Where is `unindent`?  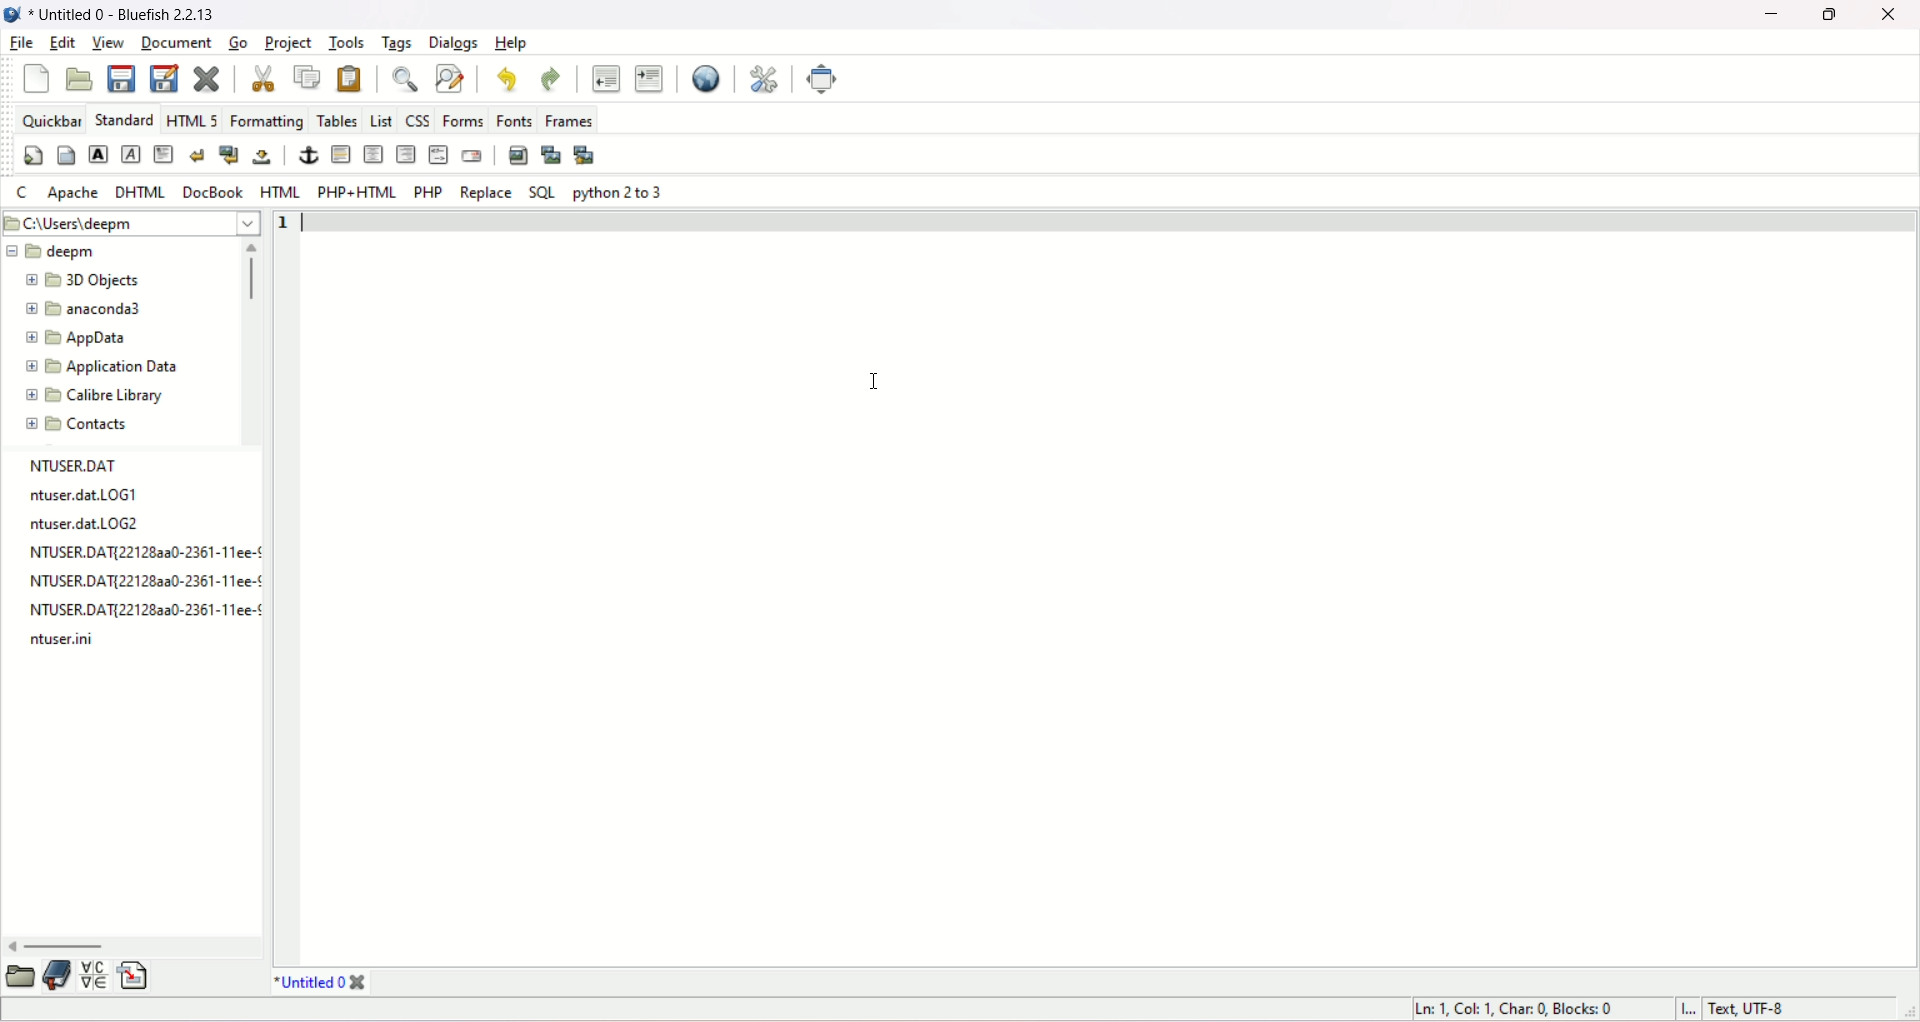 unindent is located at coordinates (606, 77).